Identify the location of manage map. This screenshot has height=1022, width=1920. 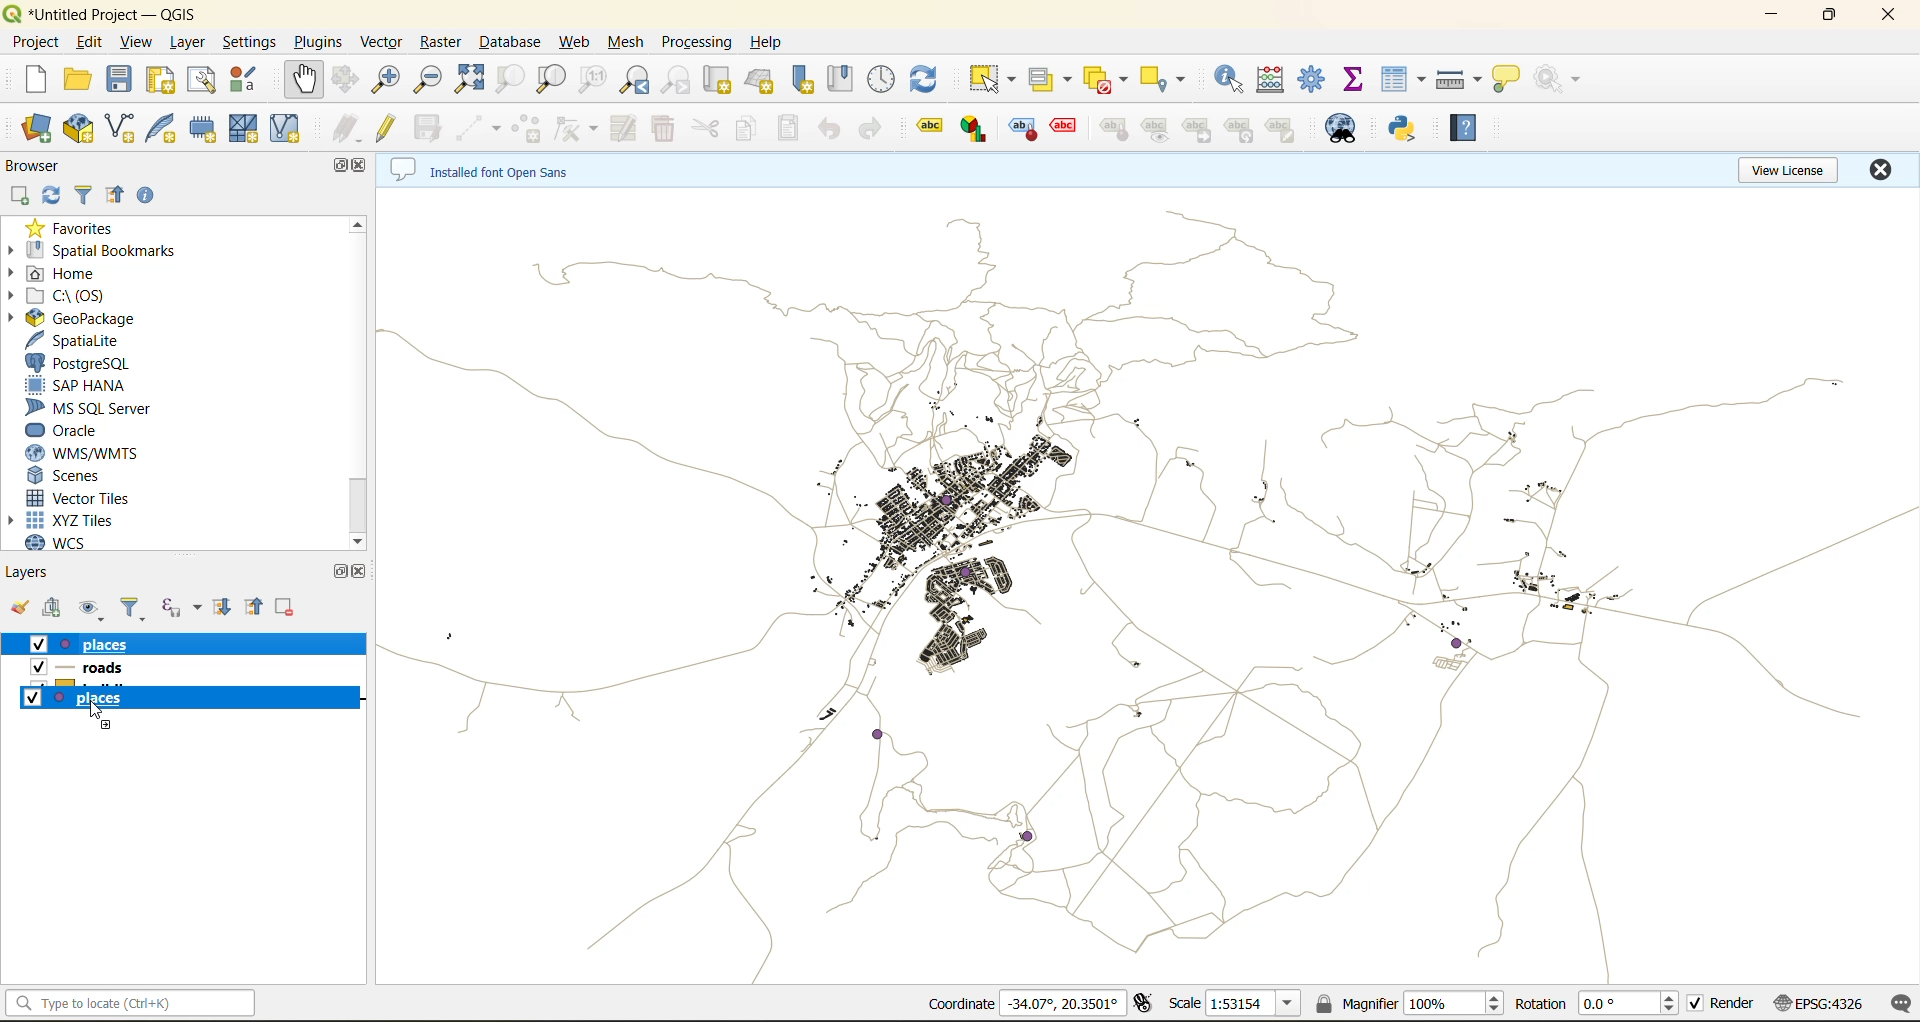
(94, 607).